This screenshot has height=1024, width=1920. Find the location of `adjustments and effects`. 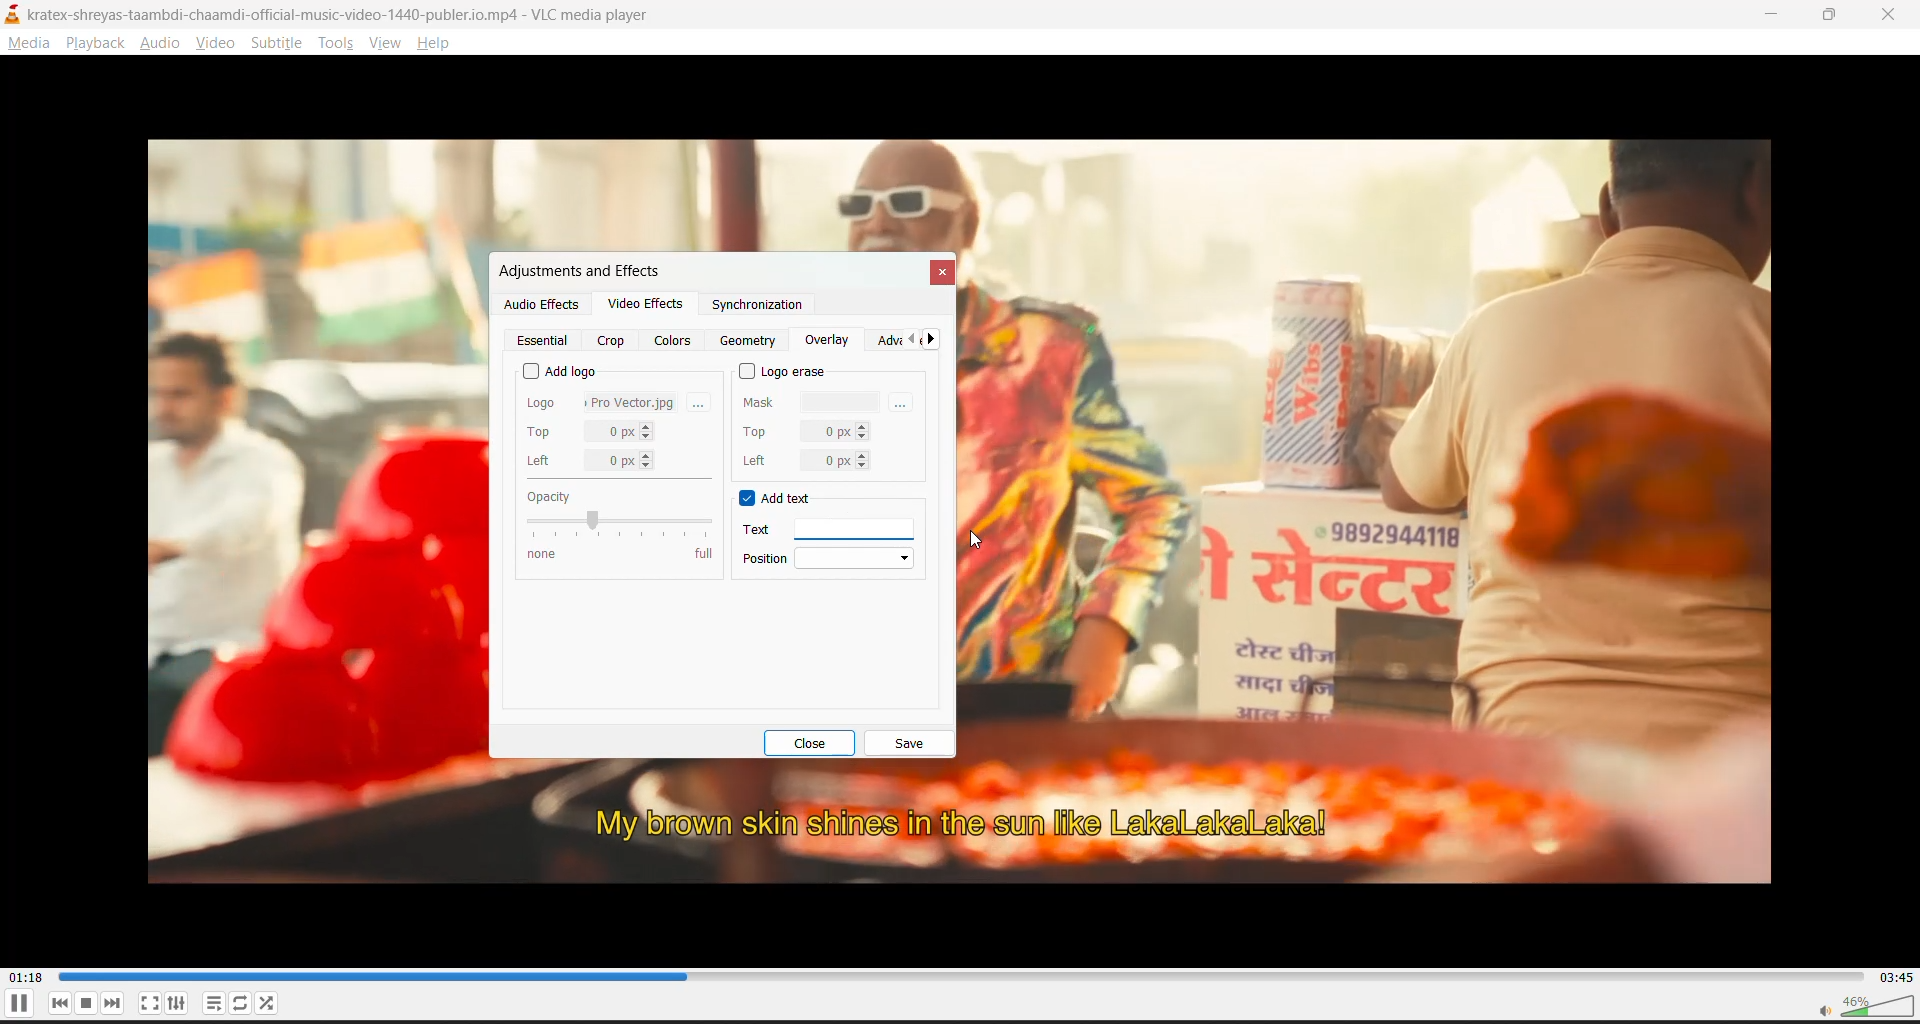

adjustments and effects is located at coordinates (577, 270).